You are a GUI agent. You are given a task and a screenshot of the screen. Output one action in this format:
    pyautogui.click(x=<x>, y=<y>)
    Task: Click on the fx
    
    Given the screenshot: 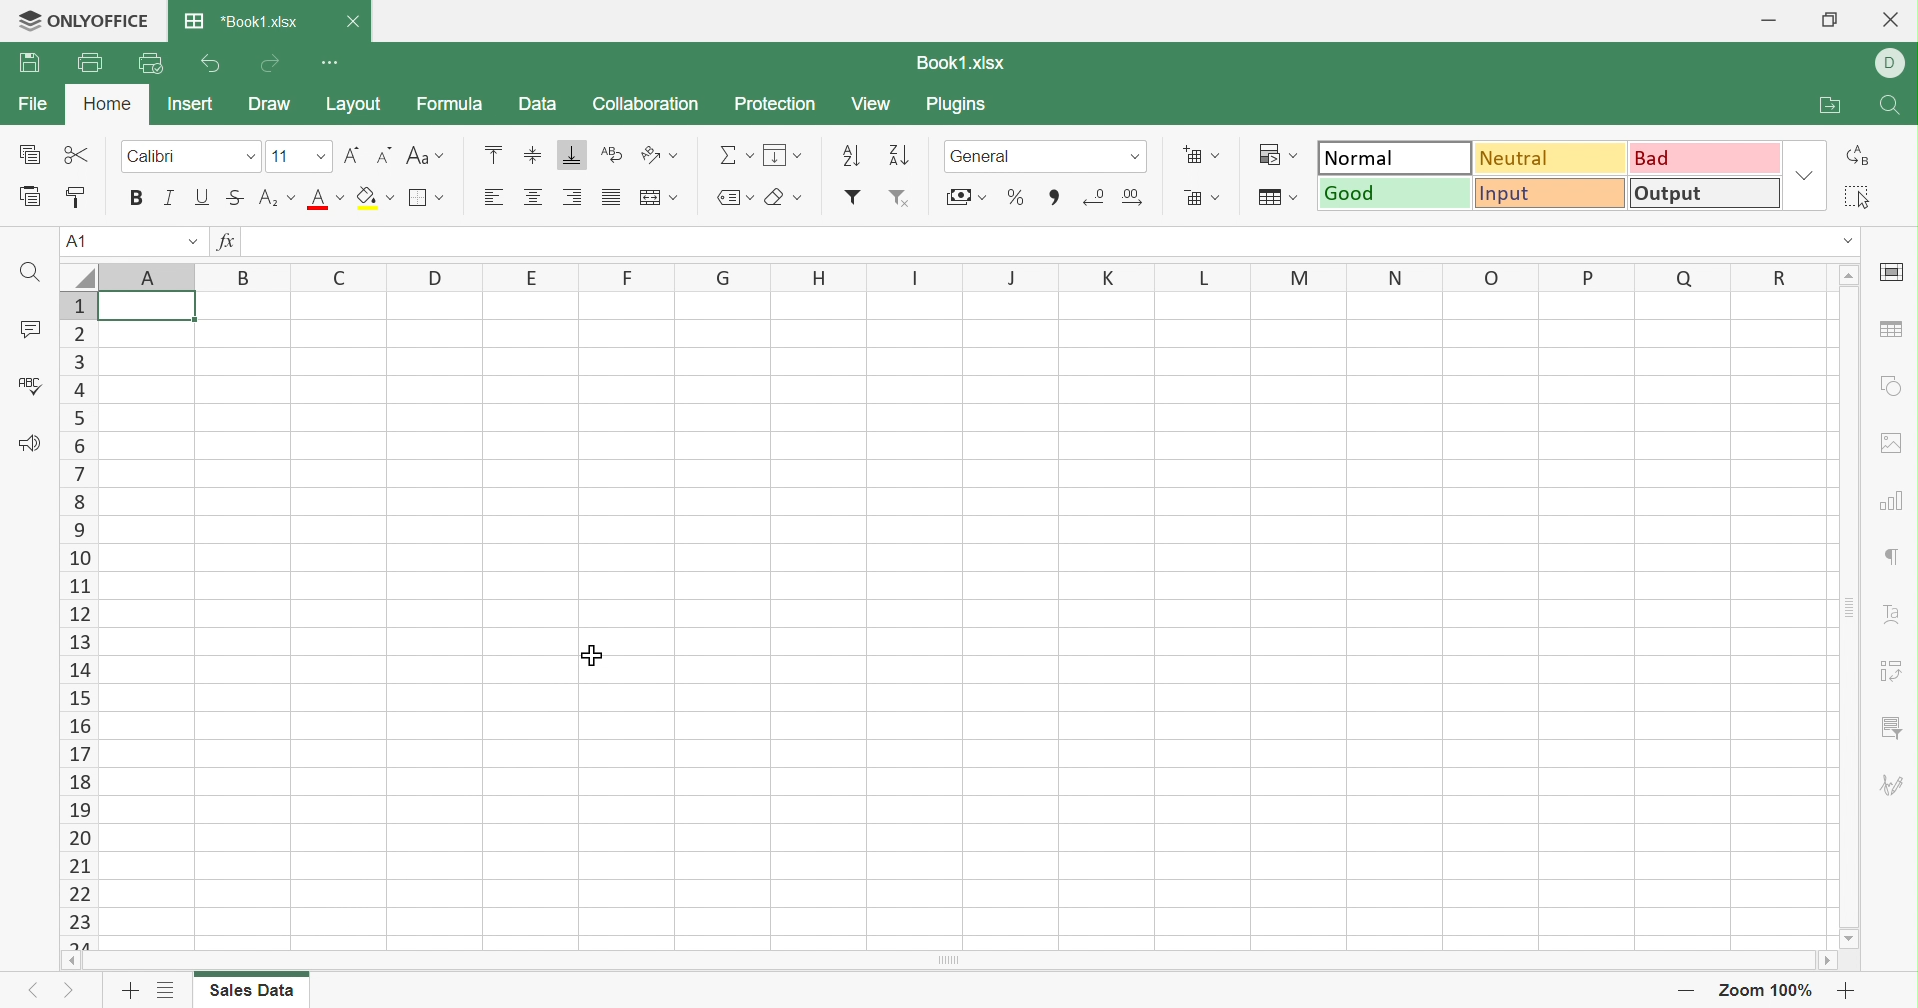 What is the action you would take?
    pyautogui.click(x=226, y=240)
    